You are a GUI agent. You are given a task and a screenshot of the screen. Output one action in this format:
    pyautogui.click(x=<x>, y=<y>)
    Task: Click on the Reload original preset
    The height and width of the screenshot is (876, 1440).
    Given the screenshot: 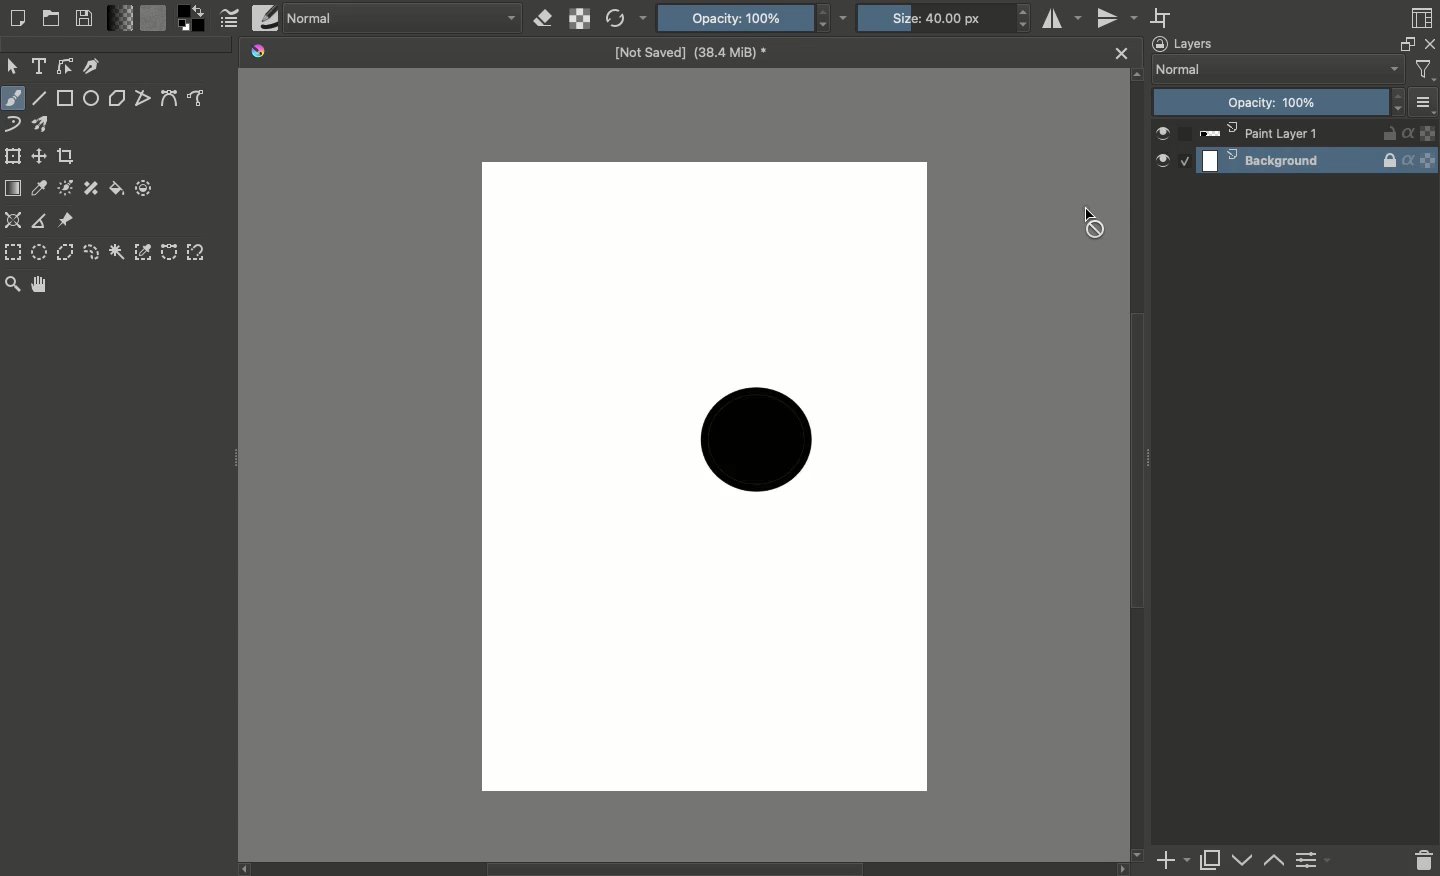 What is the action you would take?
    pyautogui.click(x=624, y=20)
    